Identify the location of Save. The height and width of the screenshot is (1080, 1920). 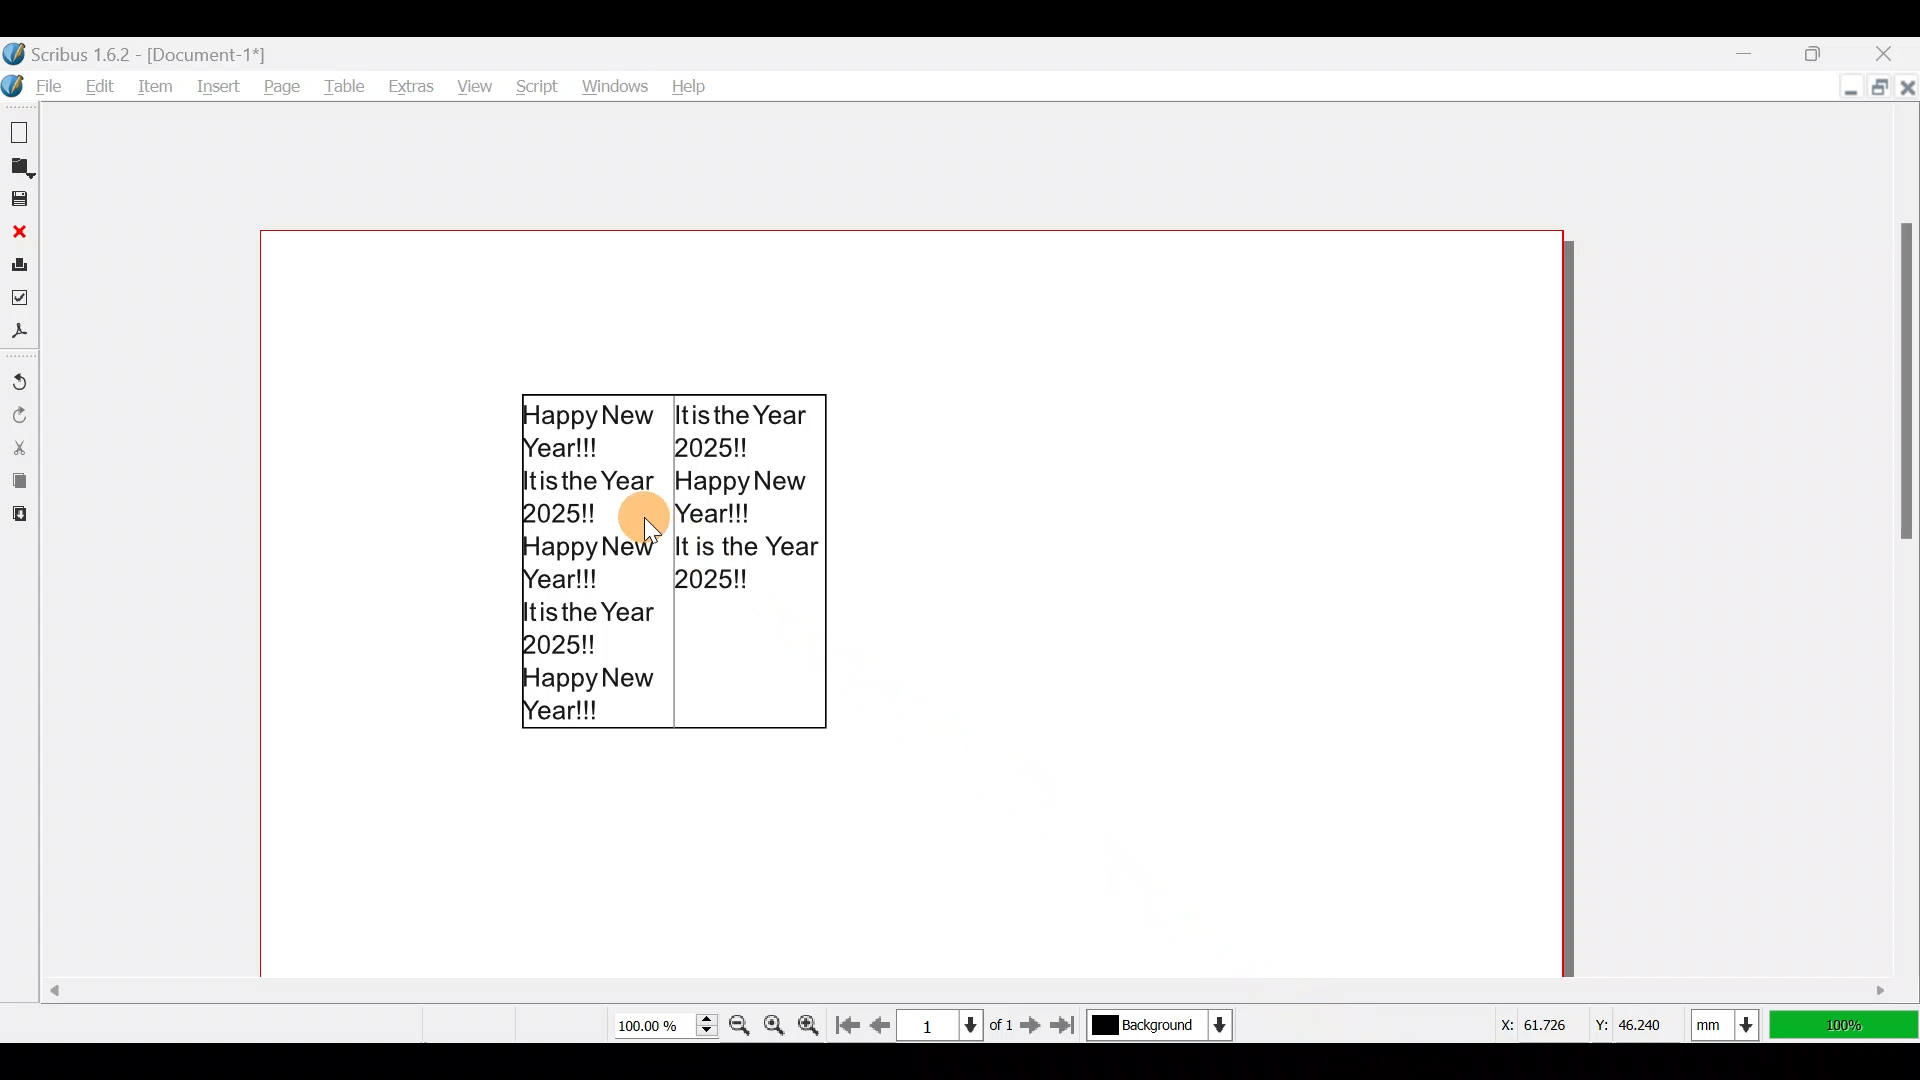
(22, 201).